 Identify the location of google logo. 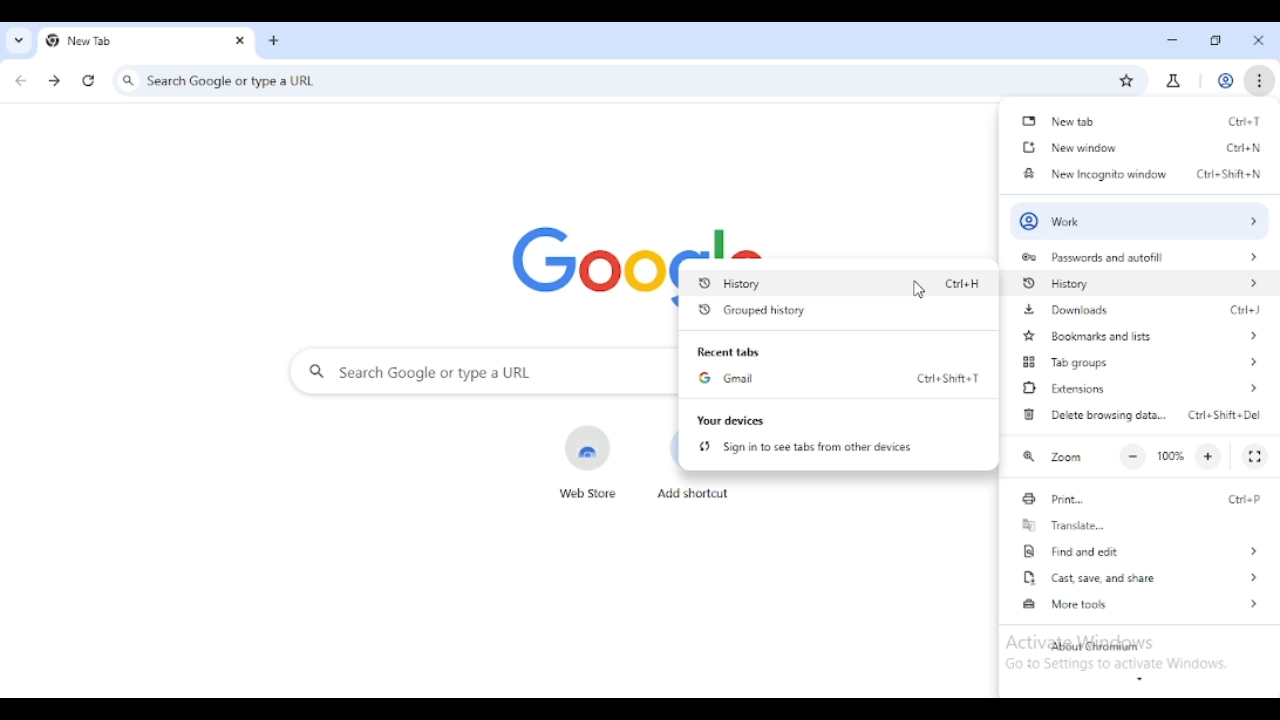
(584, 265).